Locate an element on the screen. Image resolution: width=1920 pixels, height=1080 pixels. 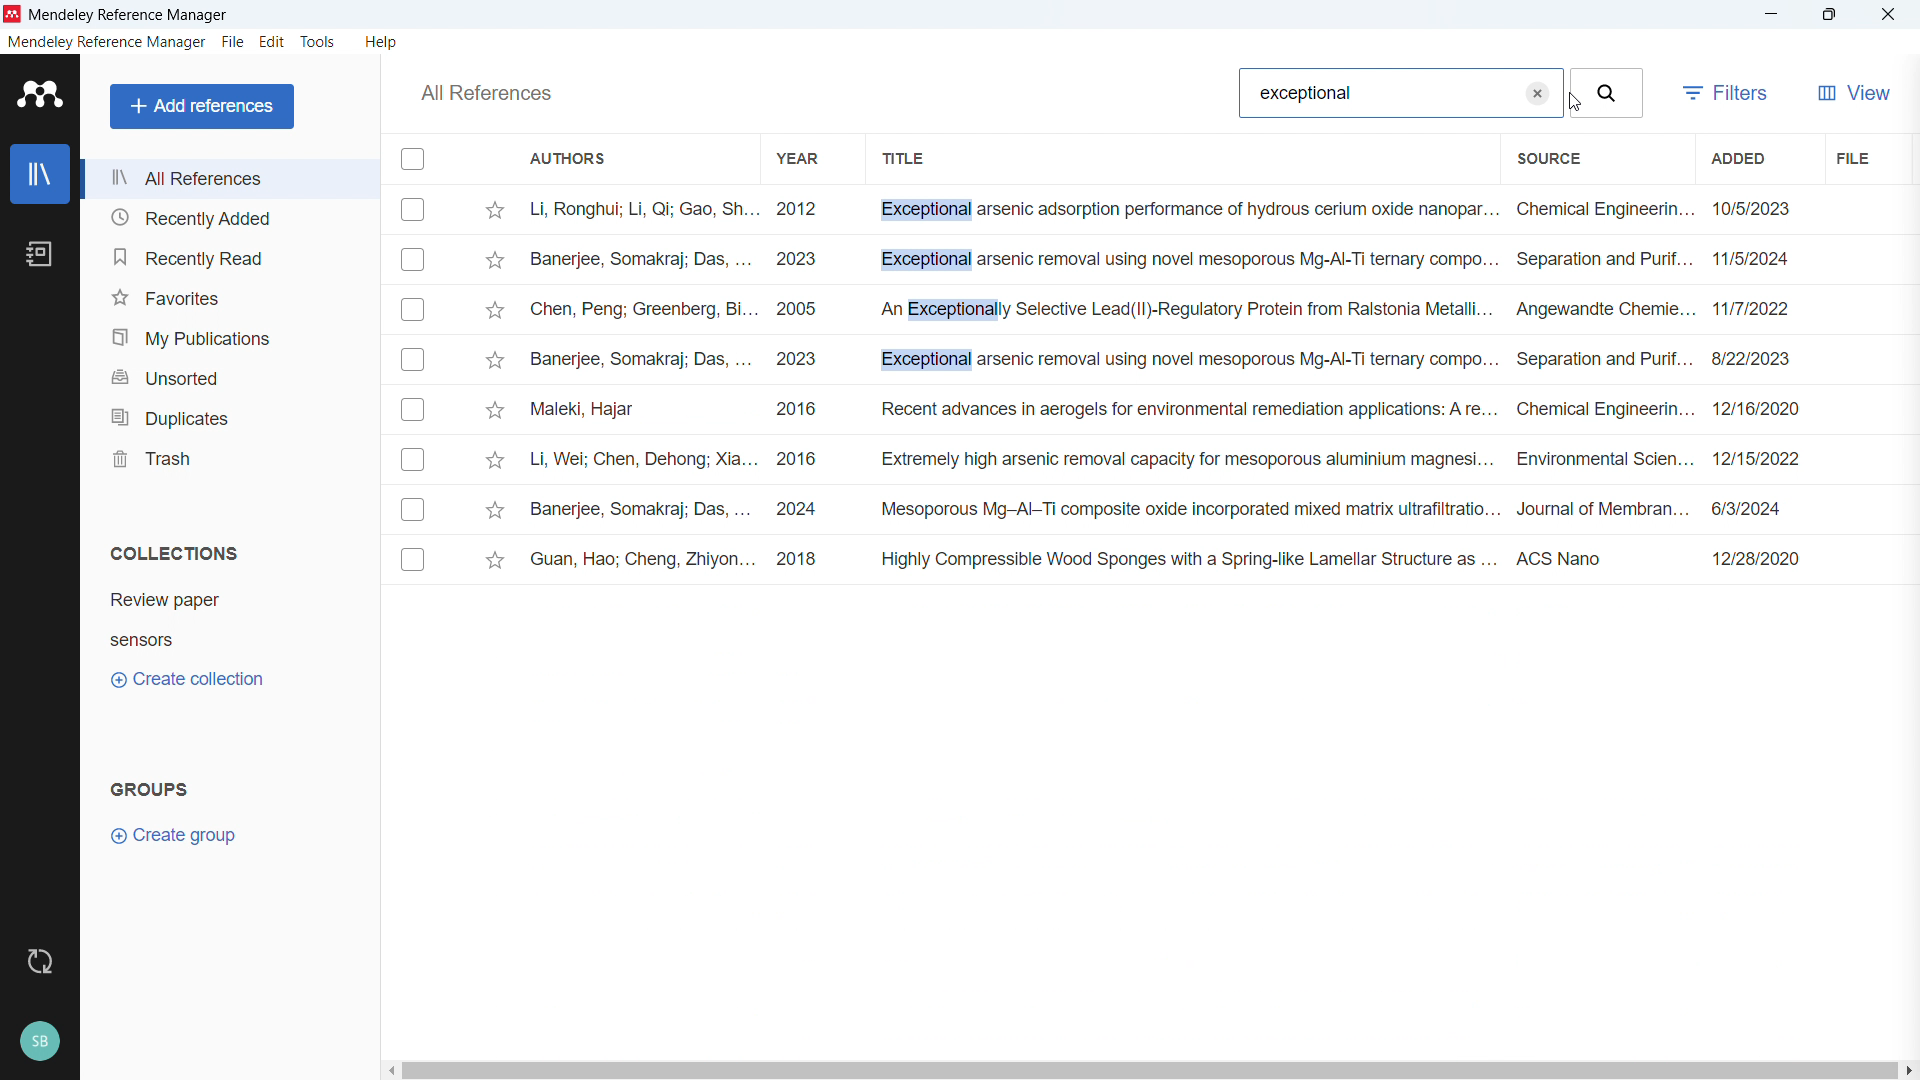
Search  is located at coordinates (1611, 92).